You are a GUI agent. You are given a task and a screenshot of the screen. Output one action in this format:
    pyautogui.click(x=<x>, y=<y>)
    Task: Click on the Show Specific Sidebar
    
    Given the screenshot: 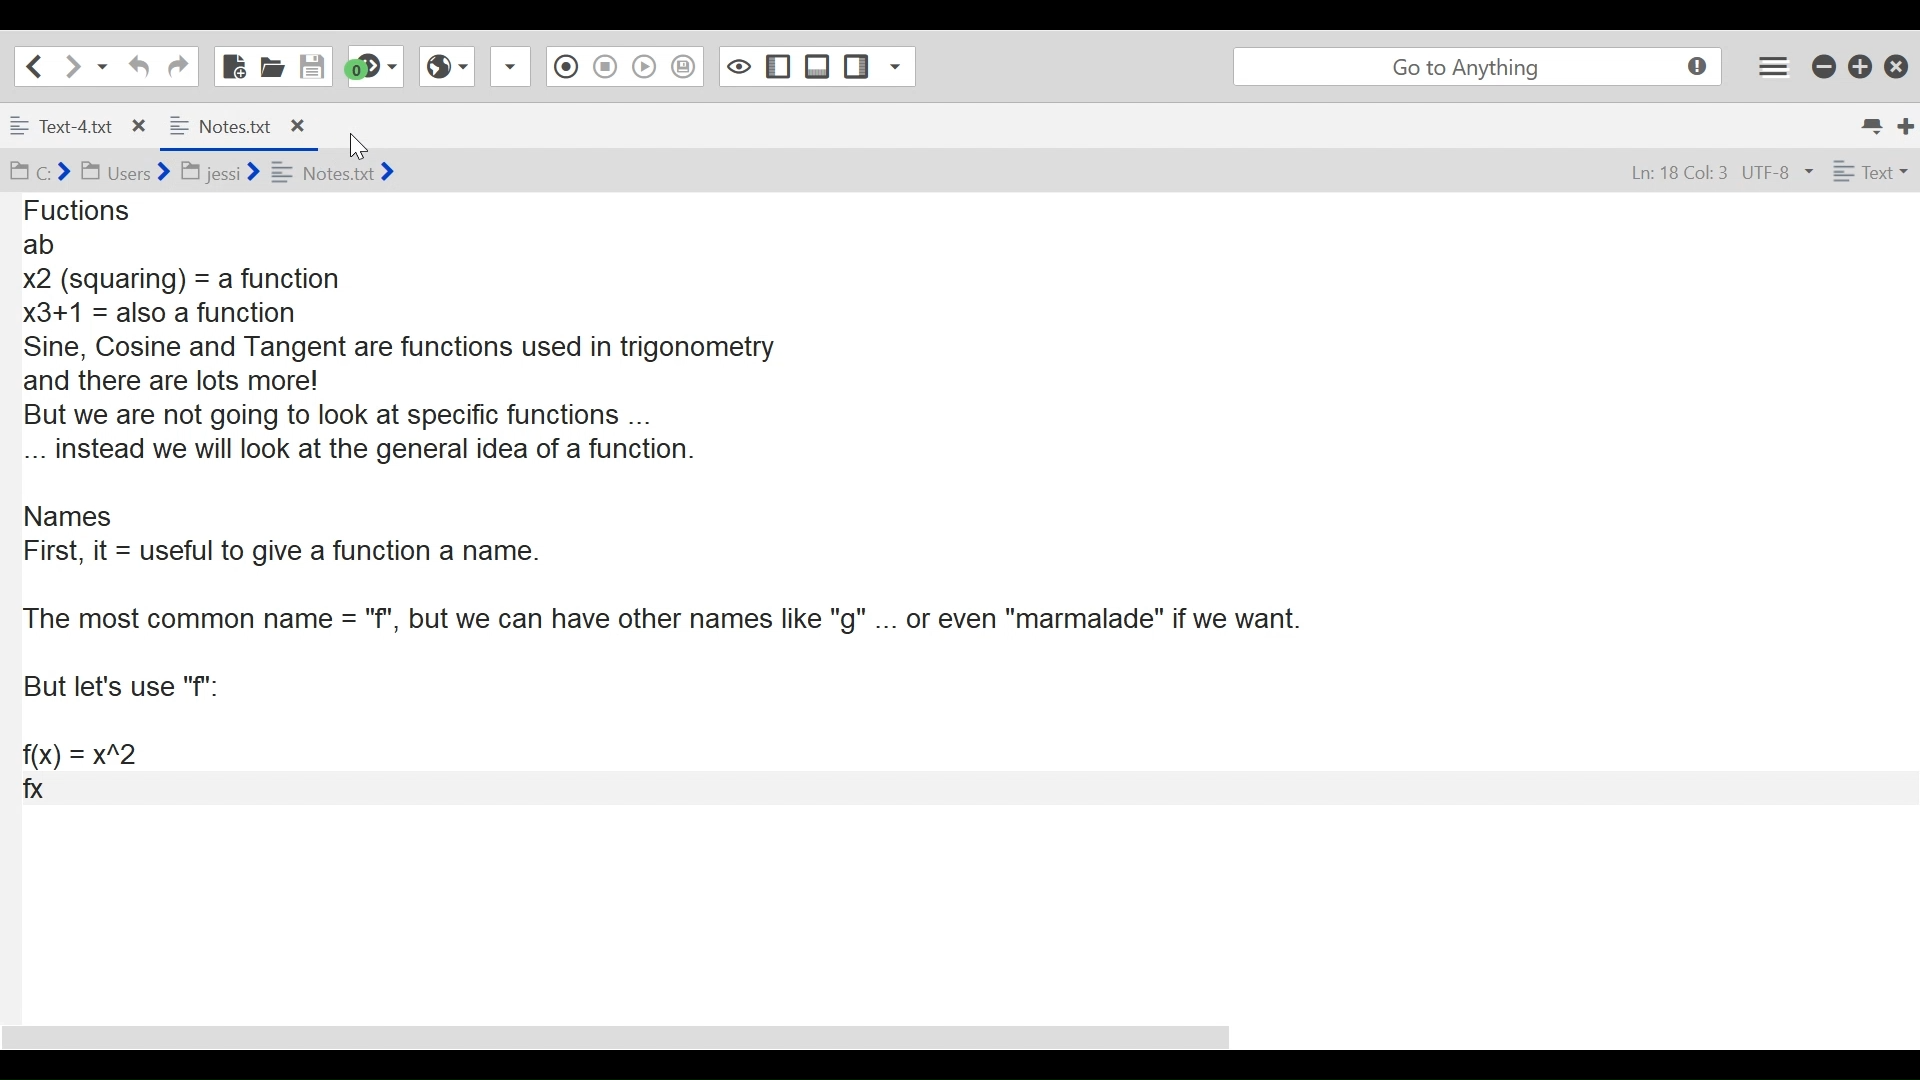 What is the action you would take?
    pyautogui.click(x=901, y=66)
    